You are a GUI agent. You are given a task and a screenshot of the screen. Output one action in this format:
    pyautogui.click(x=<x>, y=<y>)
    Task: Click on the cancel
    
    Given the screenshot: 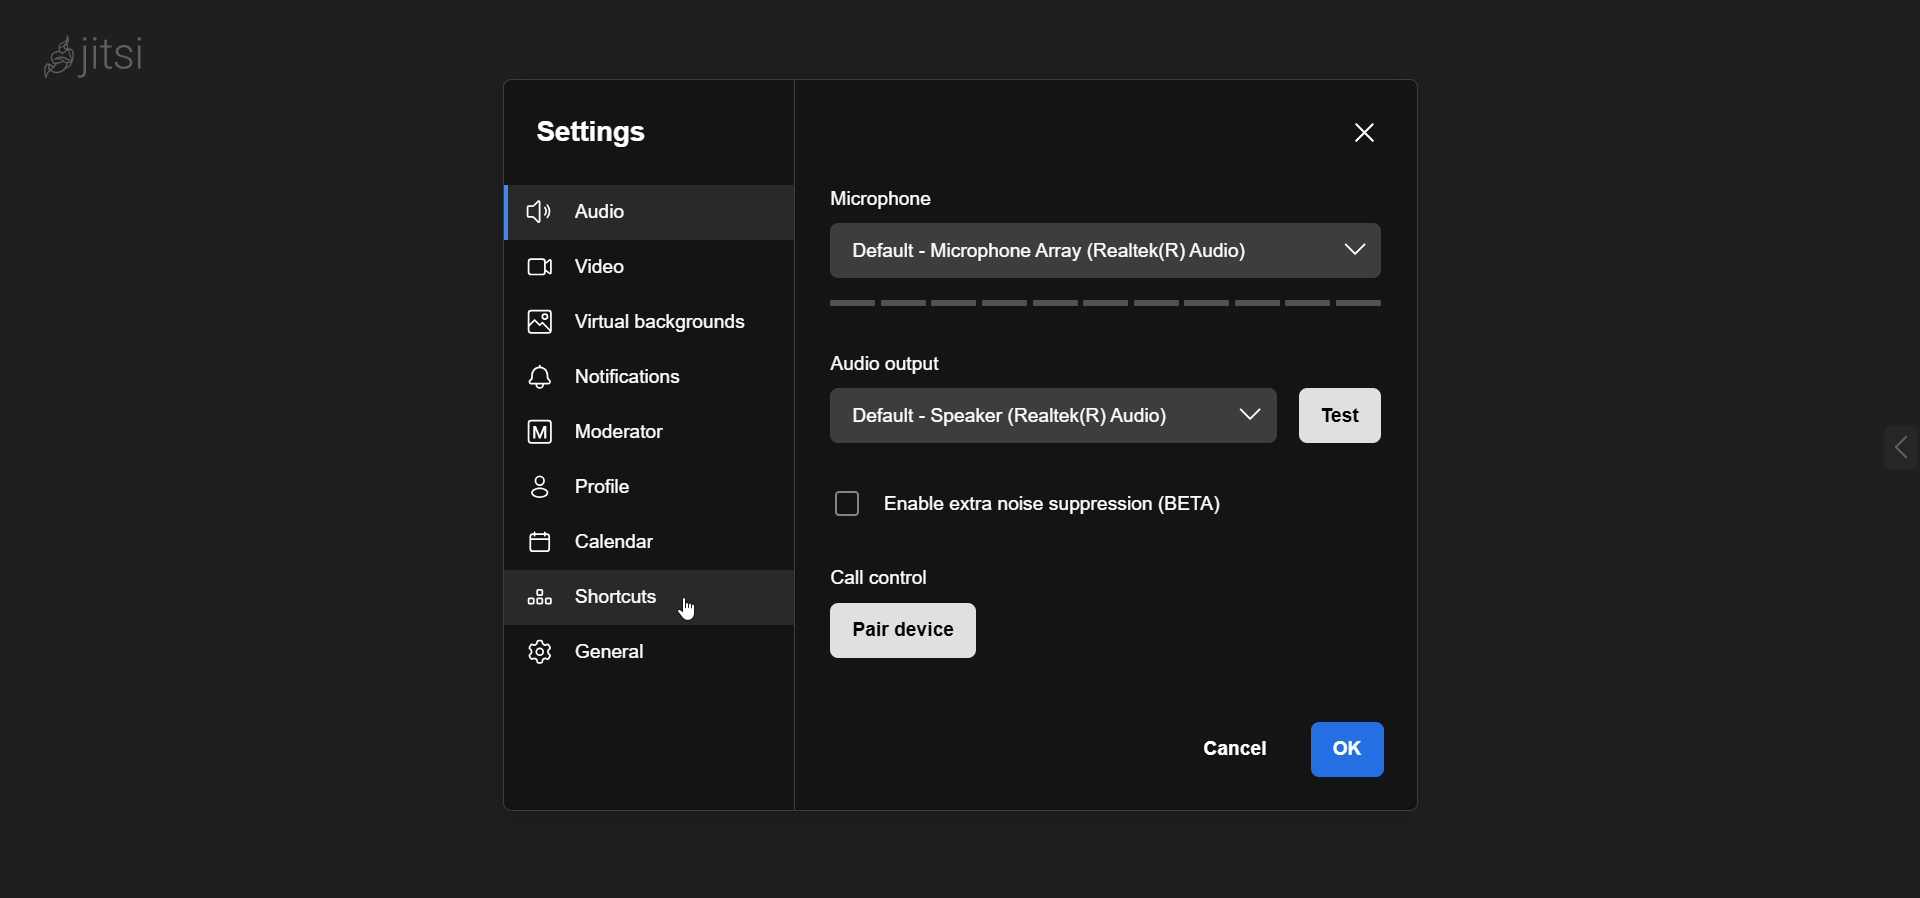 What is the action you would take?
    pyautogui.click(x=1234, y=750)
    